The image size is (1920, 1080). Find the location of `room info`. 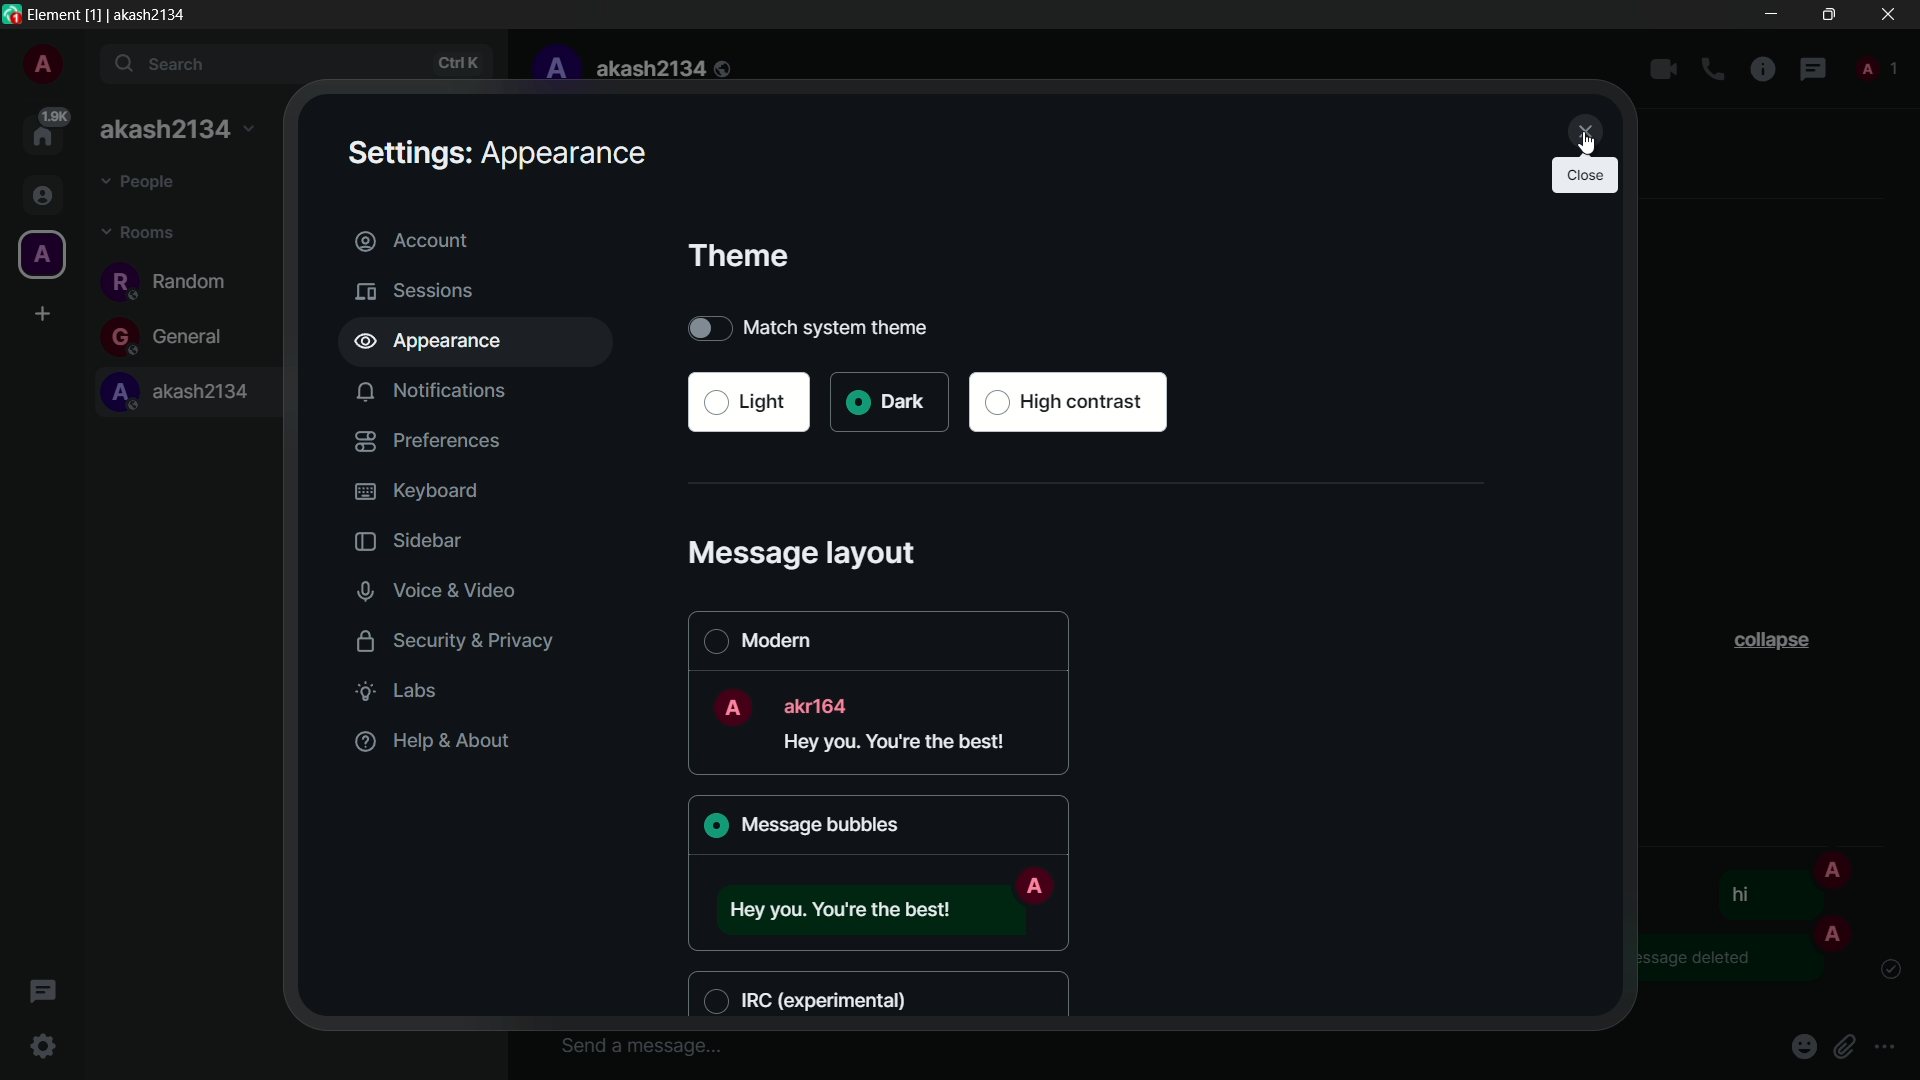

room info is located at coordinates (1763, 71).